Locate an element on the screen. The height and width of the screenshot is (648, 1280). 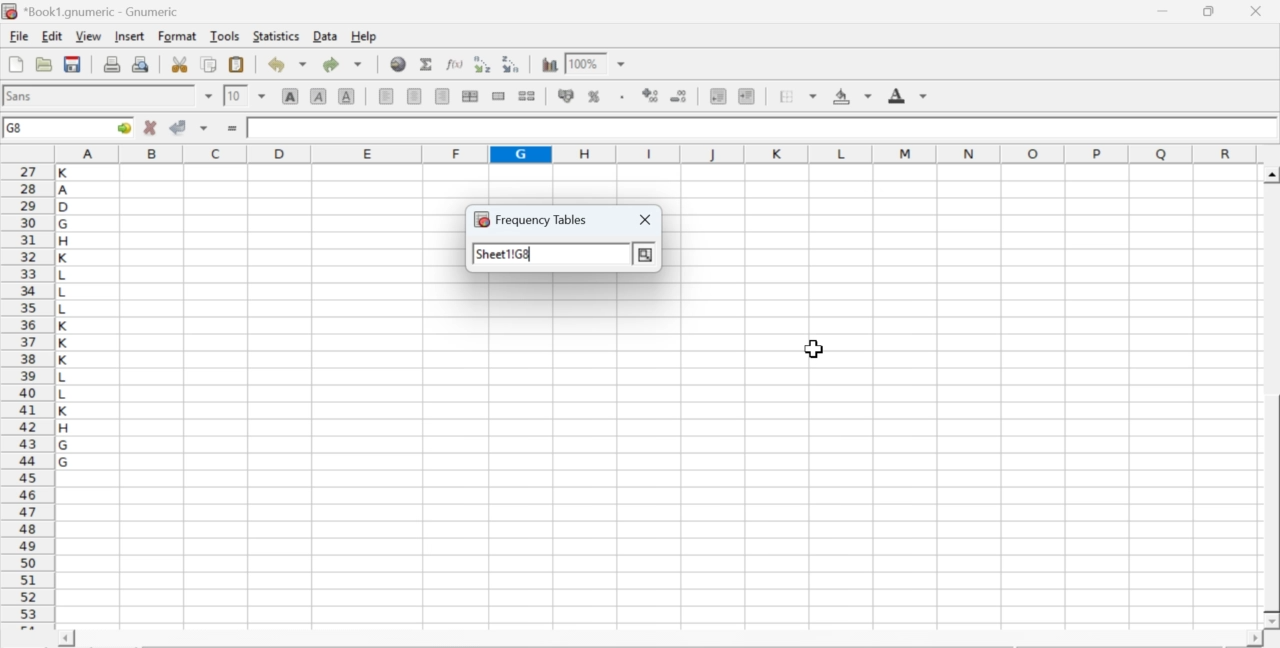
underline is located at coordinates (347, 95).